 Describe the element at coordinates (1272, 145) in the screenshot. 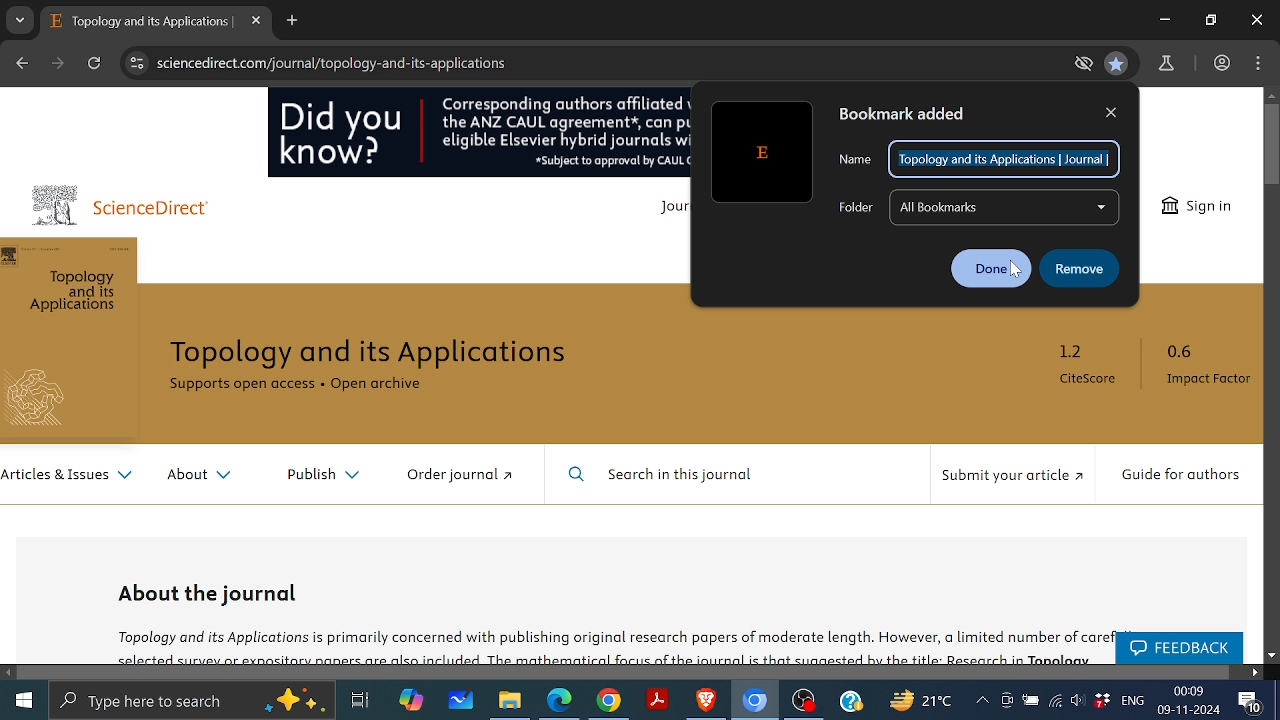

I see `Vertical scroll Bar` at that location.